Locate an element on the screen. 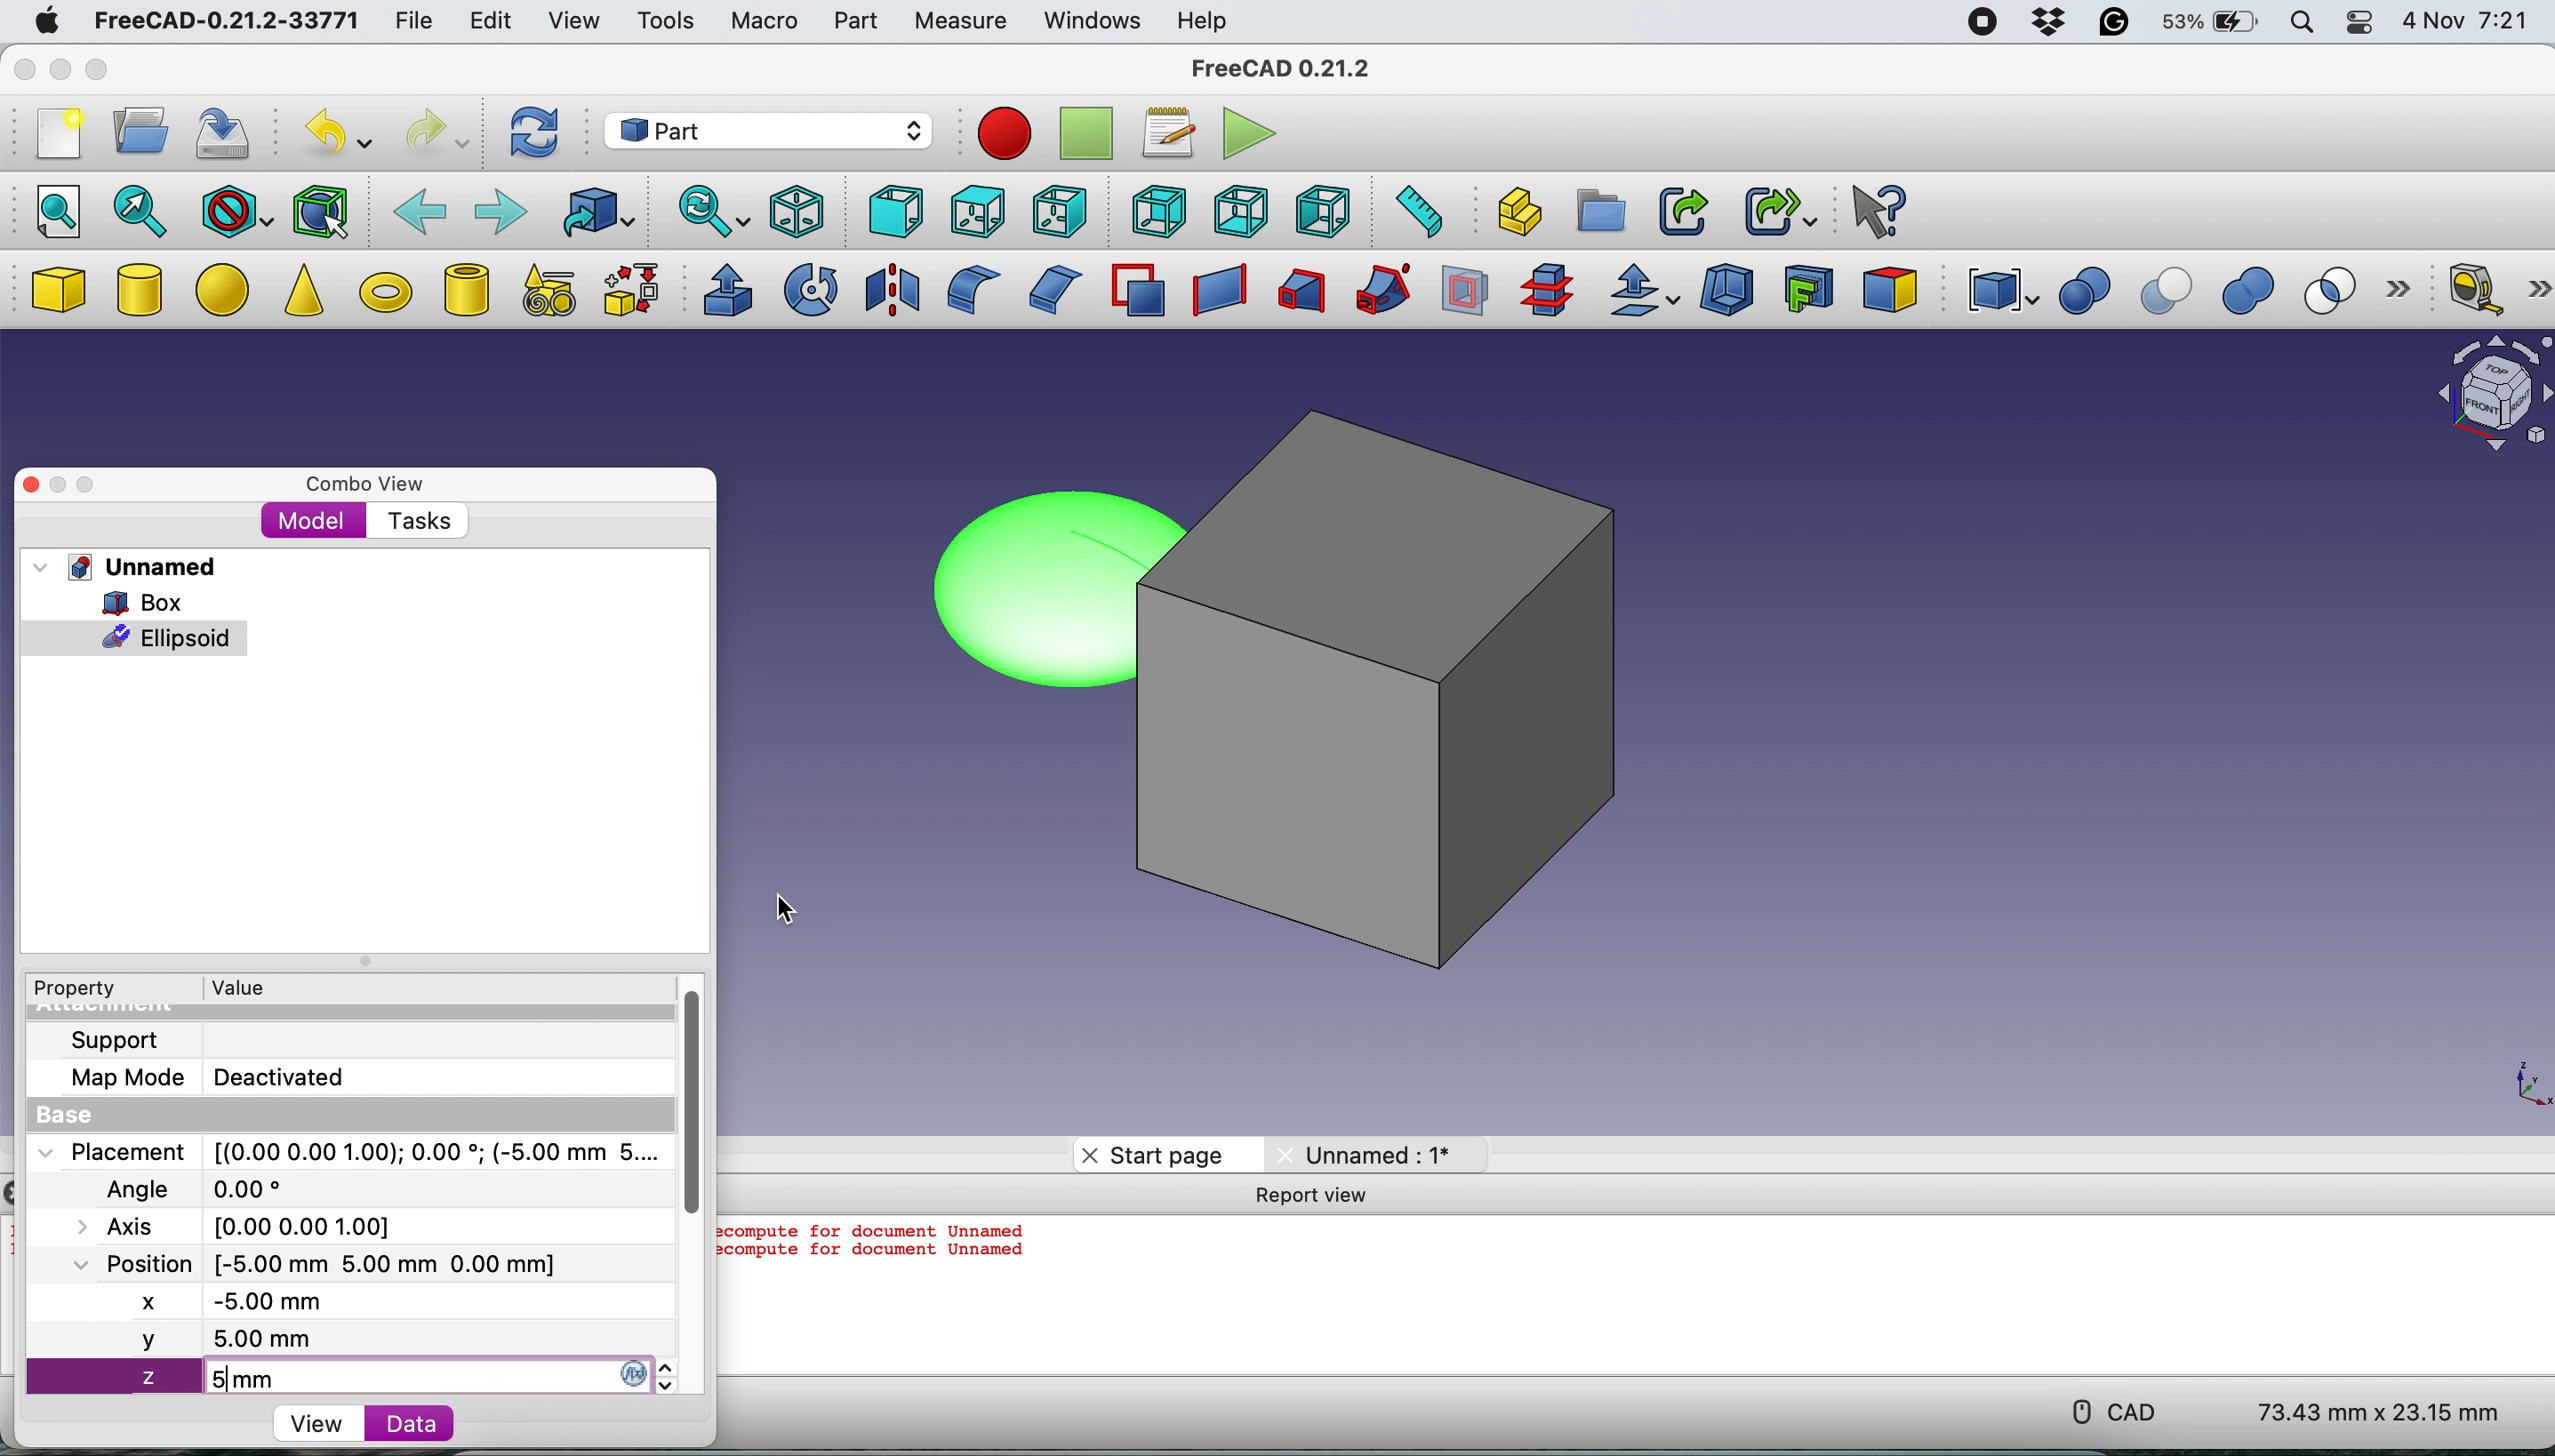 Image resolution: width=2555 pixels, height=1456 pixels. cursor is located at coordinates (784, 909).